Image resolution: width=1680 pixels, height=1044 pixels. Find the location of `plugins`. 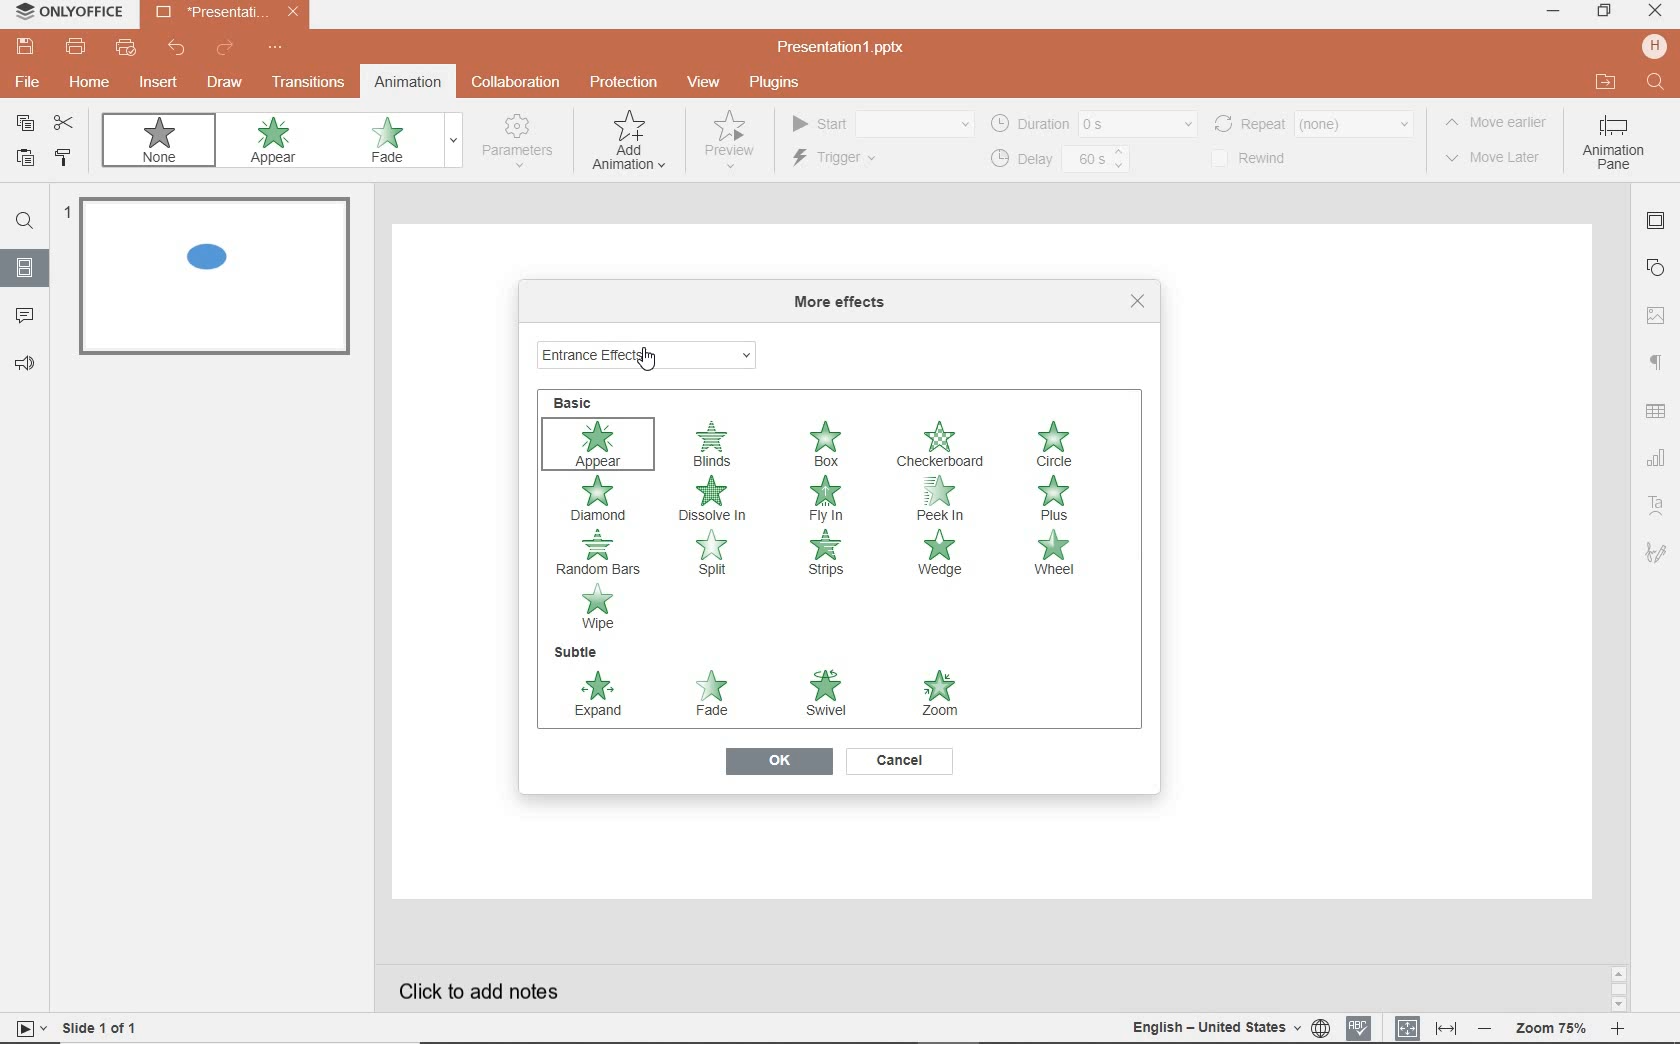

plugins is located at coordinates (785, 83).